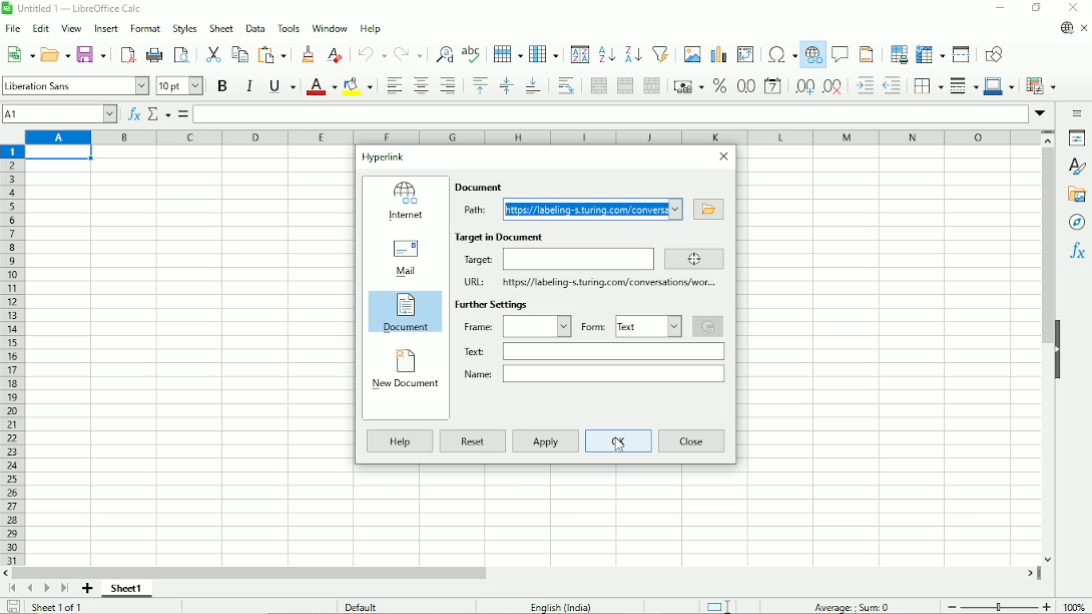 The width and height of the screenshot is (1092, 614). Describe the element at coordinates (12, 589) in the screenshot. I see `Scroll to first sheet` at that location.